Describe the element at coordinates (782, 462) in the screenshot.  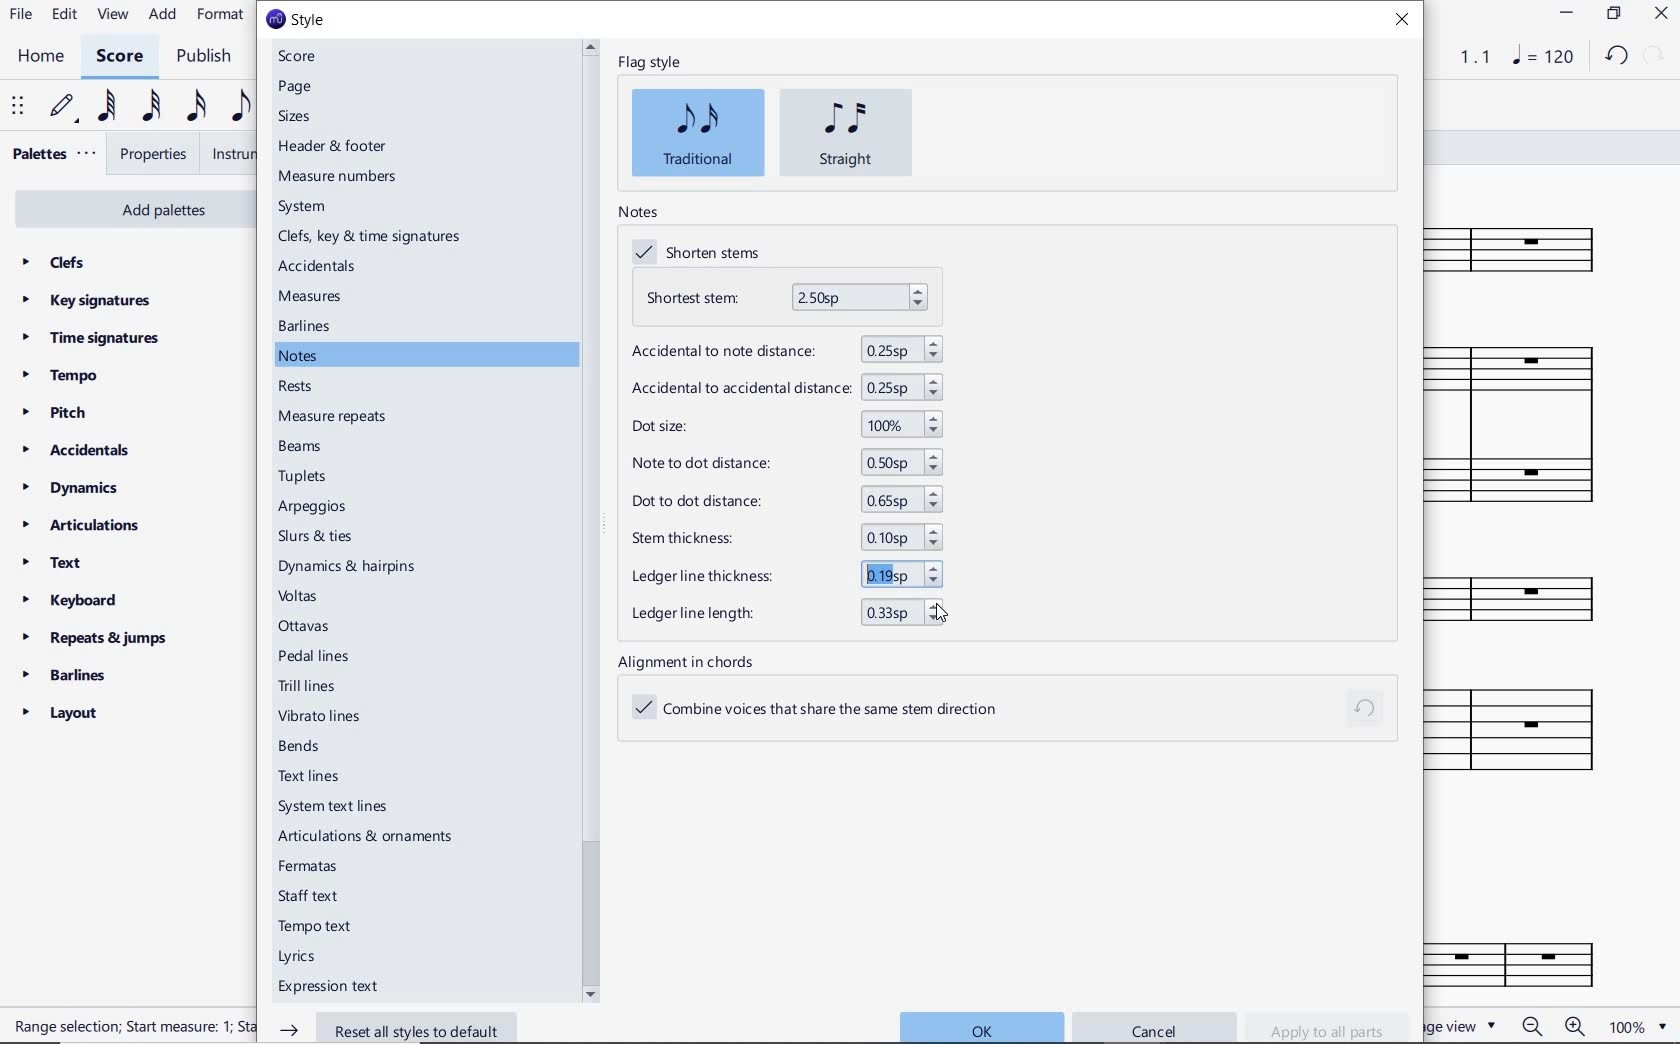
I see `note to dot distance` at that location.